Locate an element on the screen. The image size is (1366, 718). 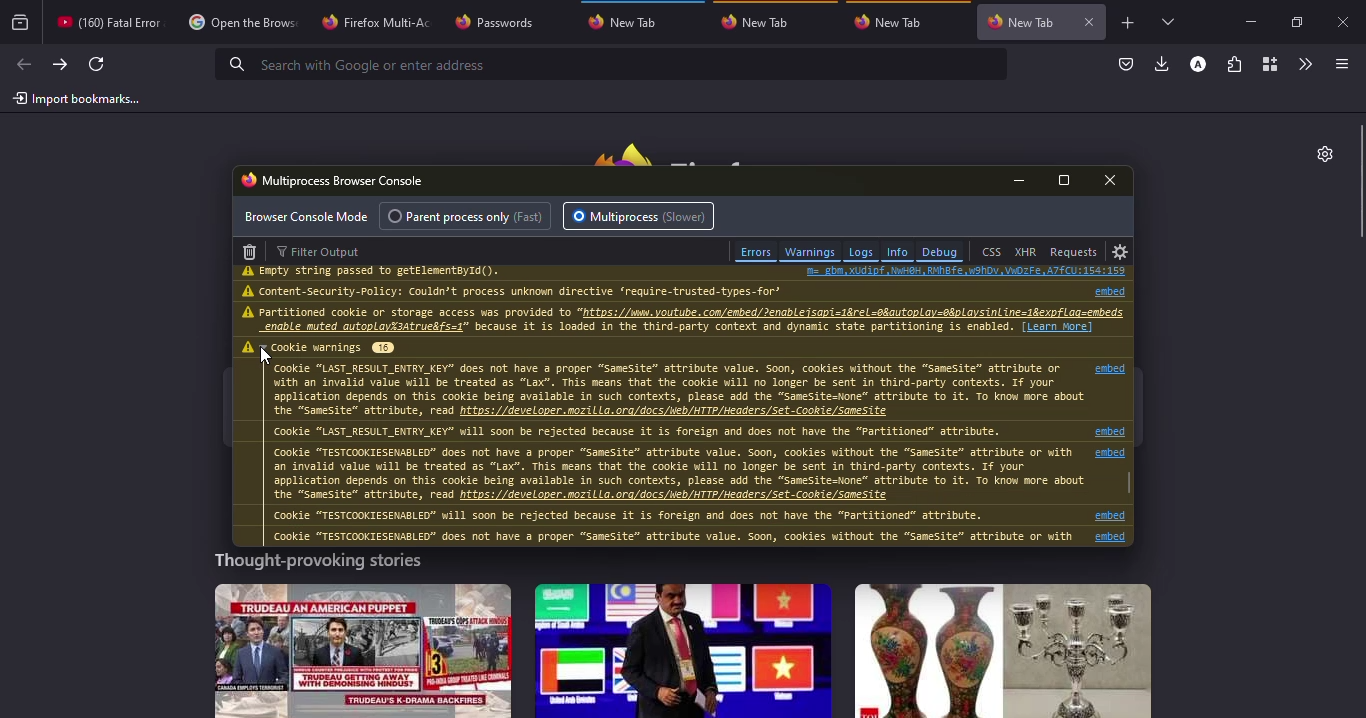
tab is located at coordinates (240, 24).